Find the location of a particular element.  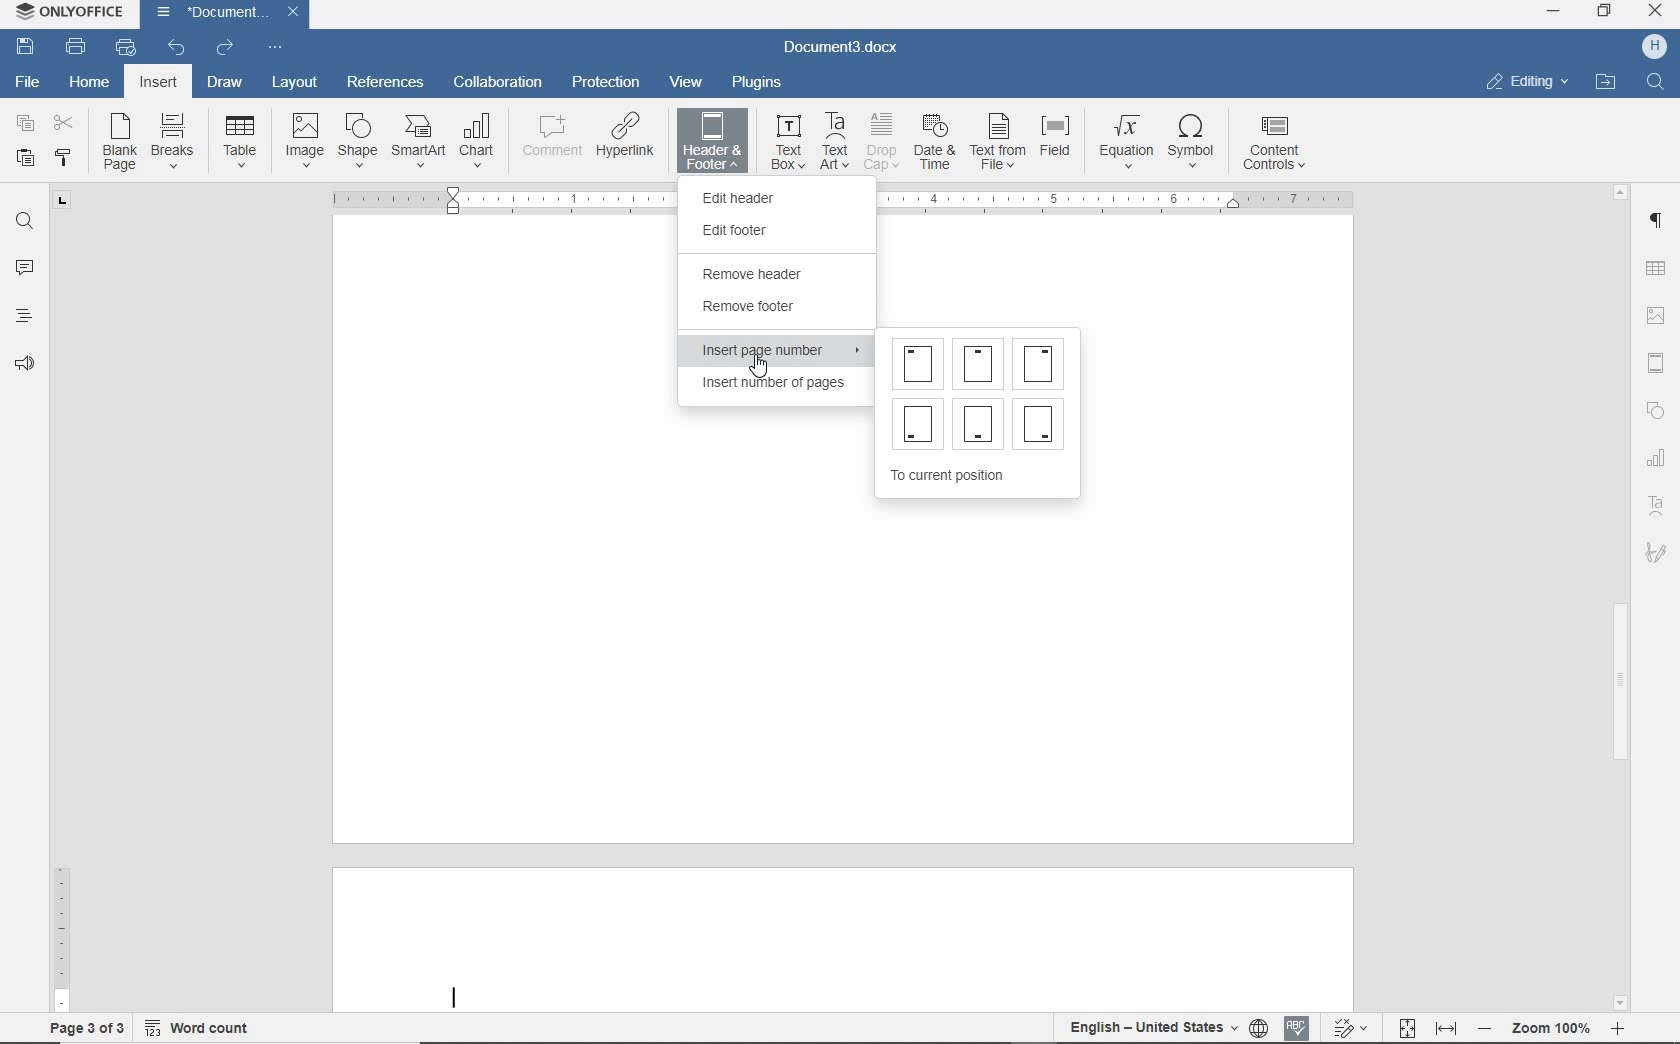

Page number at top center is located at coordinates (978, 359).